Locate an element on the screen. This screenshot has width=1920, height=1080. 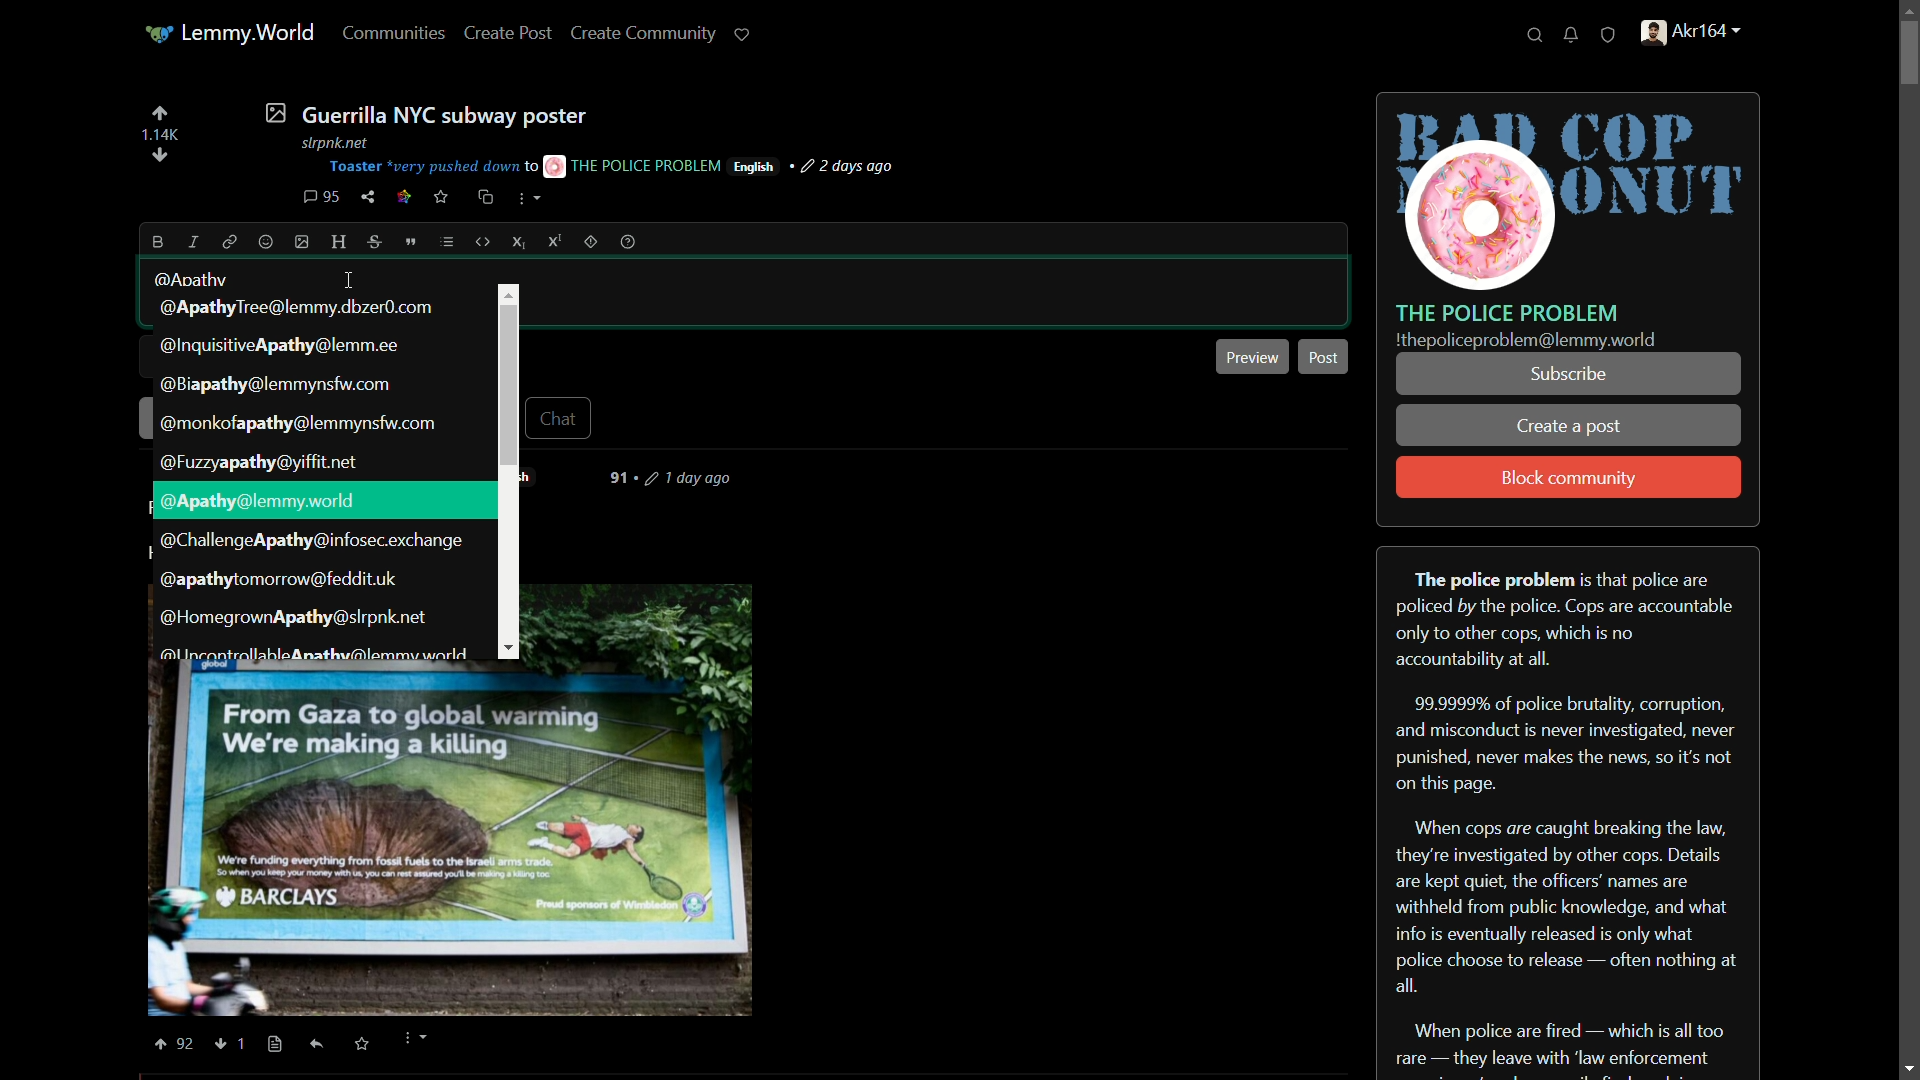
chat is located at coordinates (562, 417).